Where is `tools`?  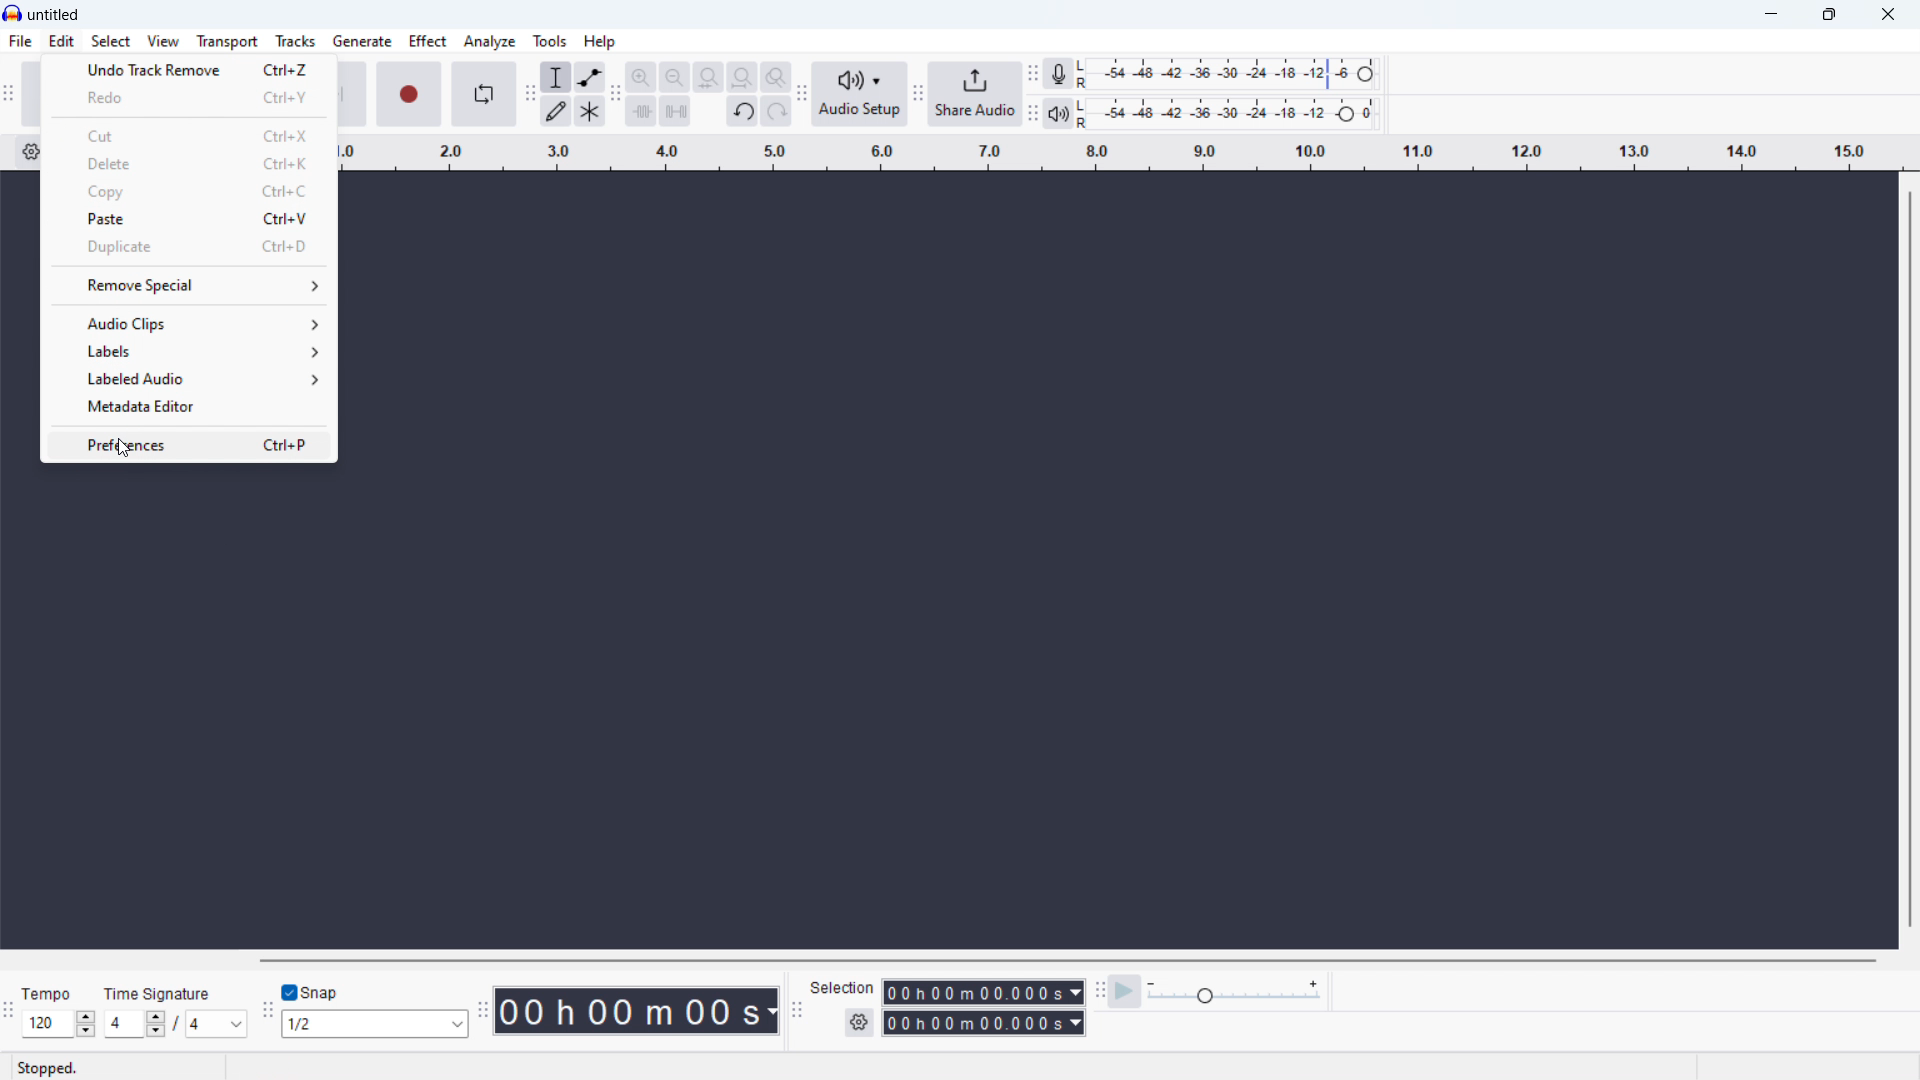
tools is located at coordinates (550, 41).